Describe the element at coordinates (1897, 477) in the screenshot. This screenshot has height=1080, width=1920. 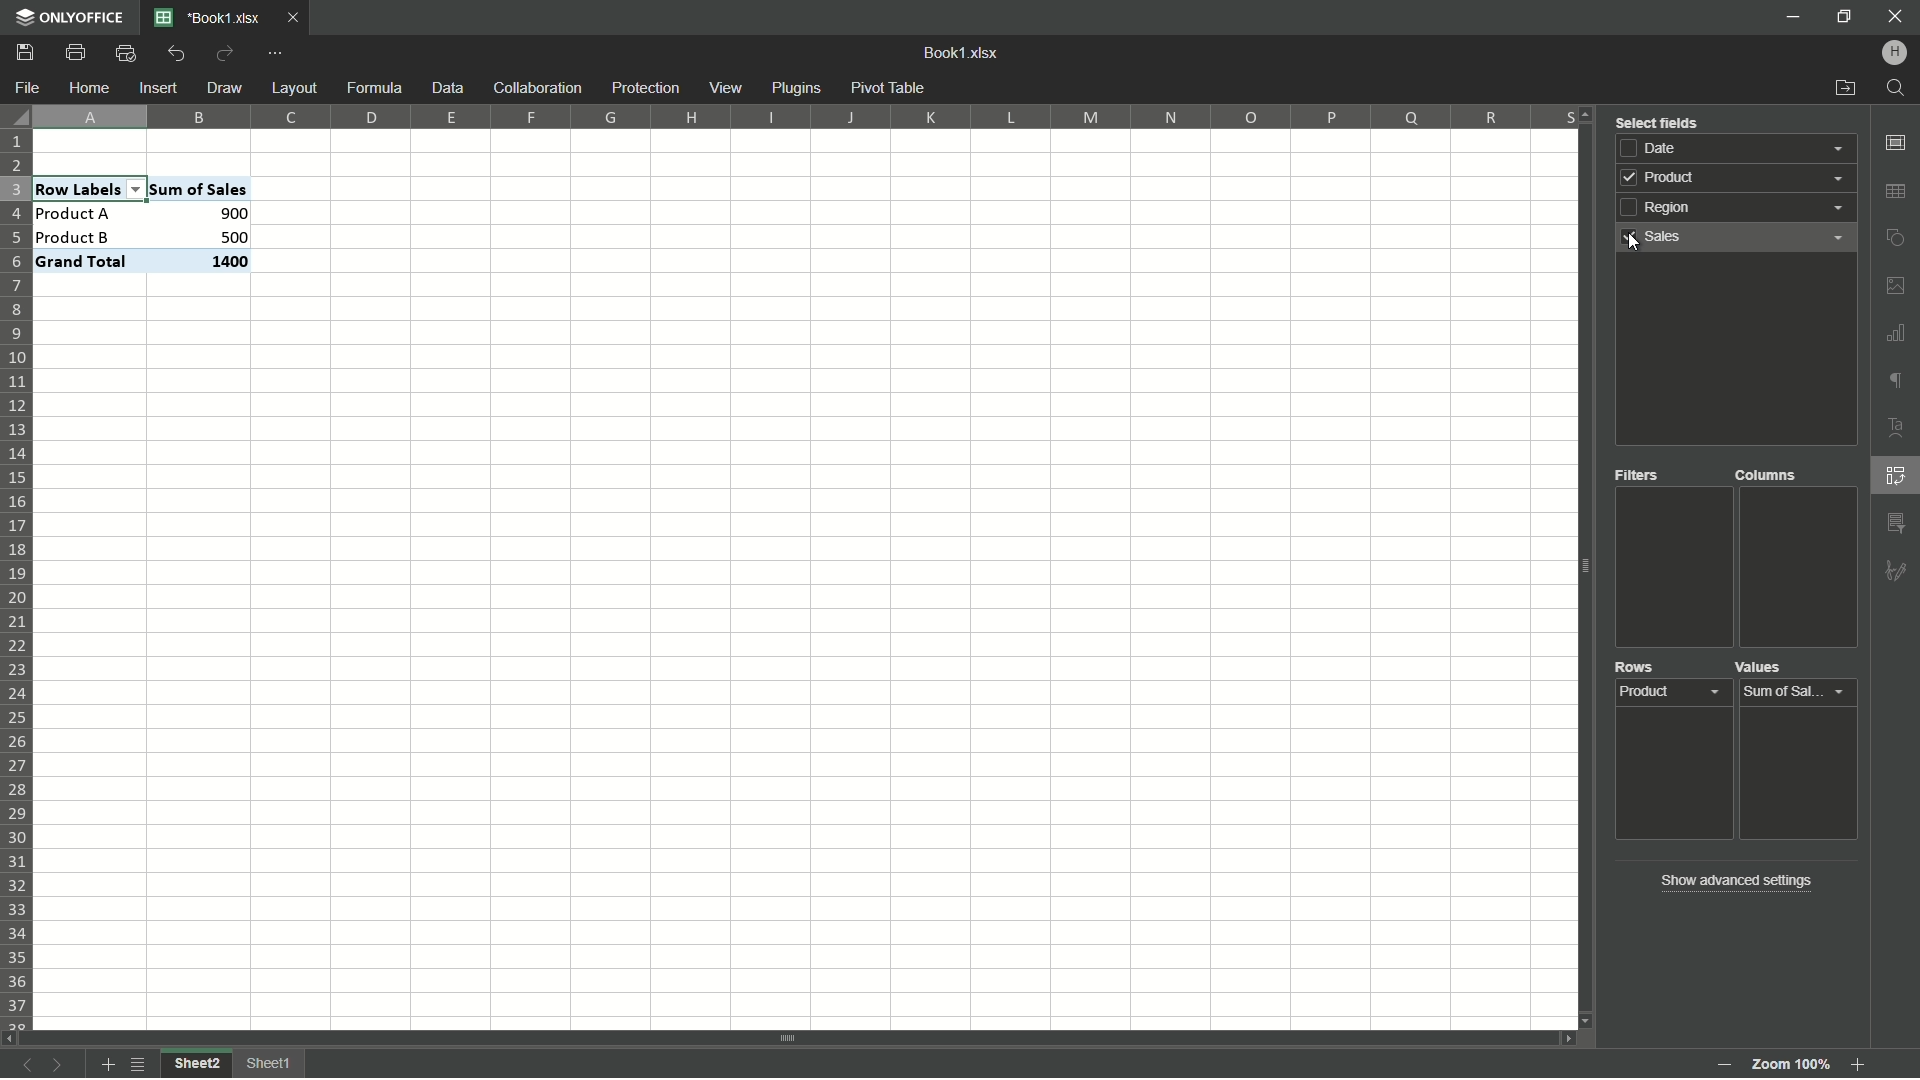
I see `insert pivot table` at that location.